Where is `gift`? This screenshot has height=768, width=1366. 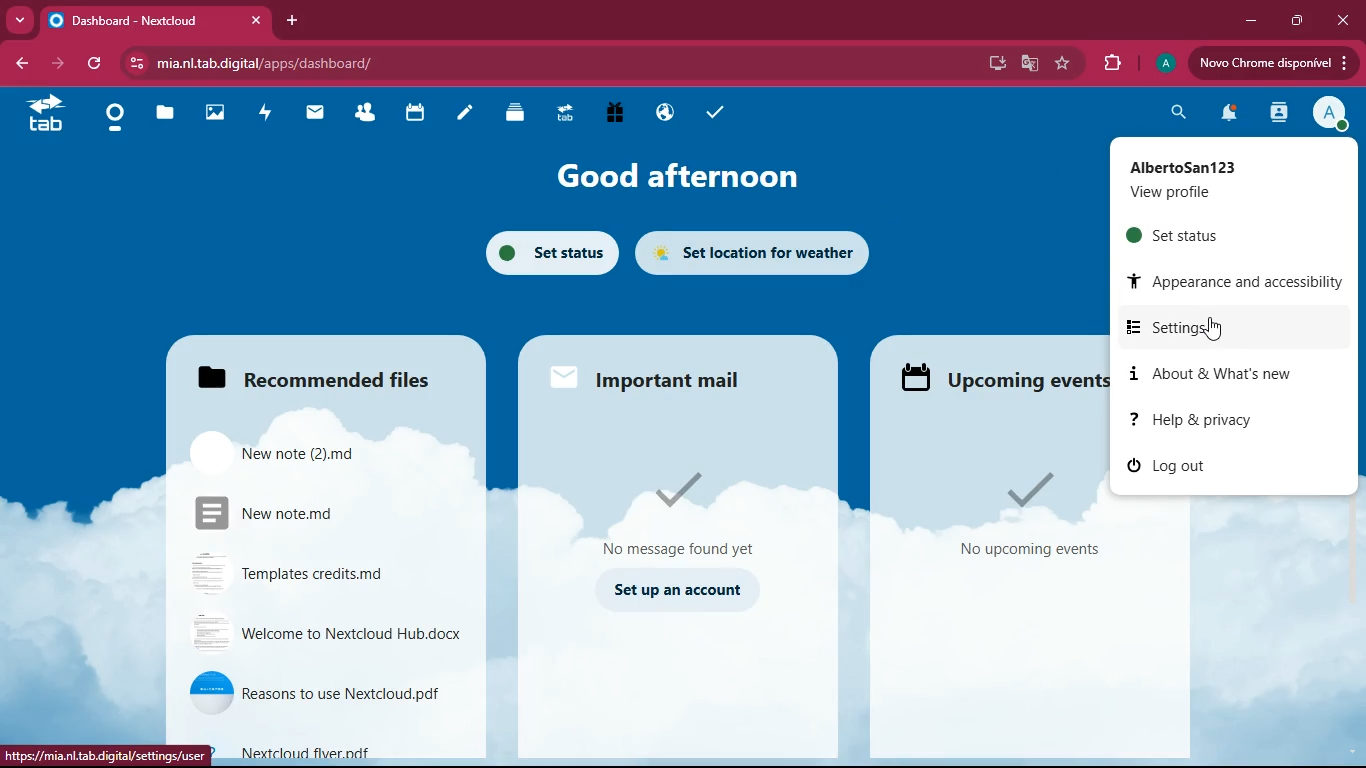
gift is located at coordinates (611, 114).